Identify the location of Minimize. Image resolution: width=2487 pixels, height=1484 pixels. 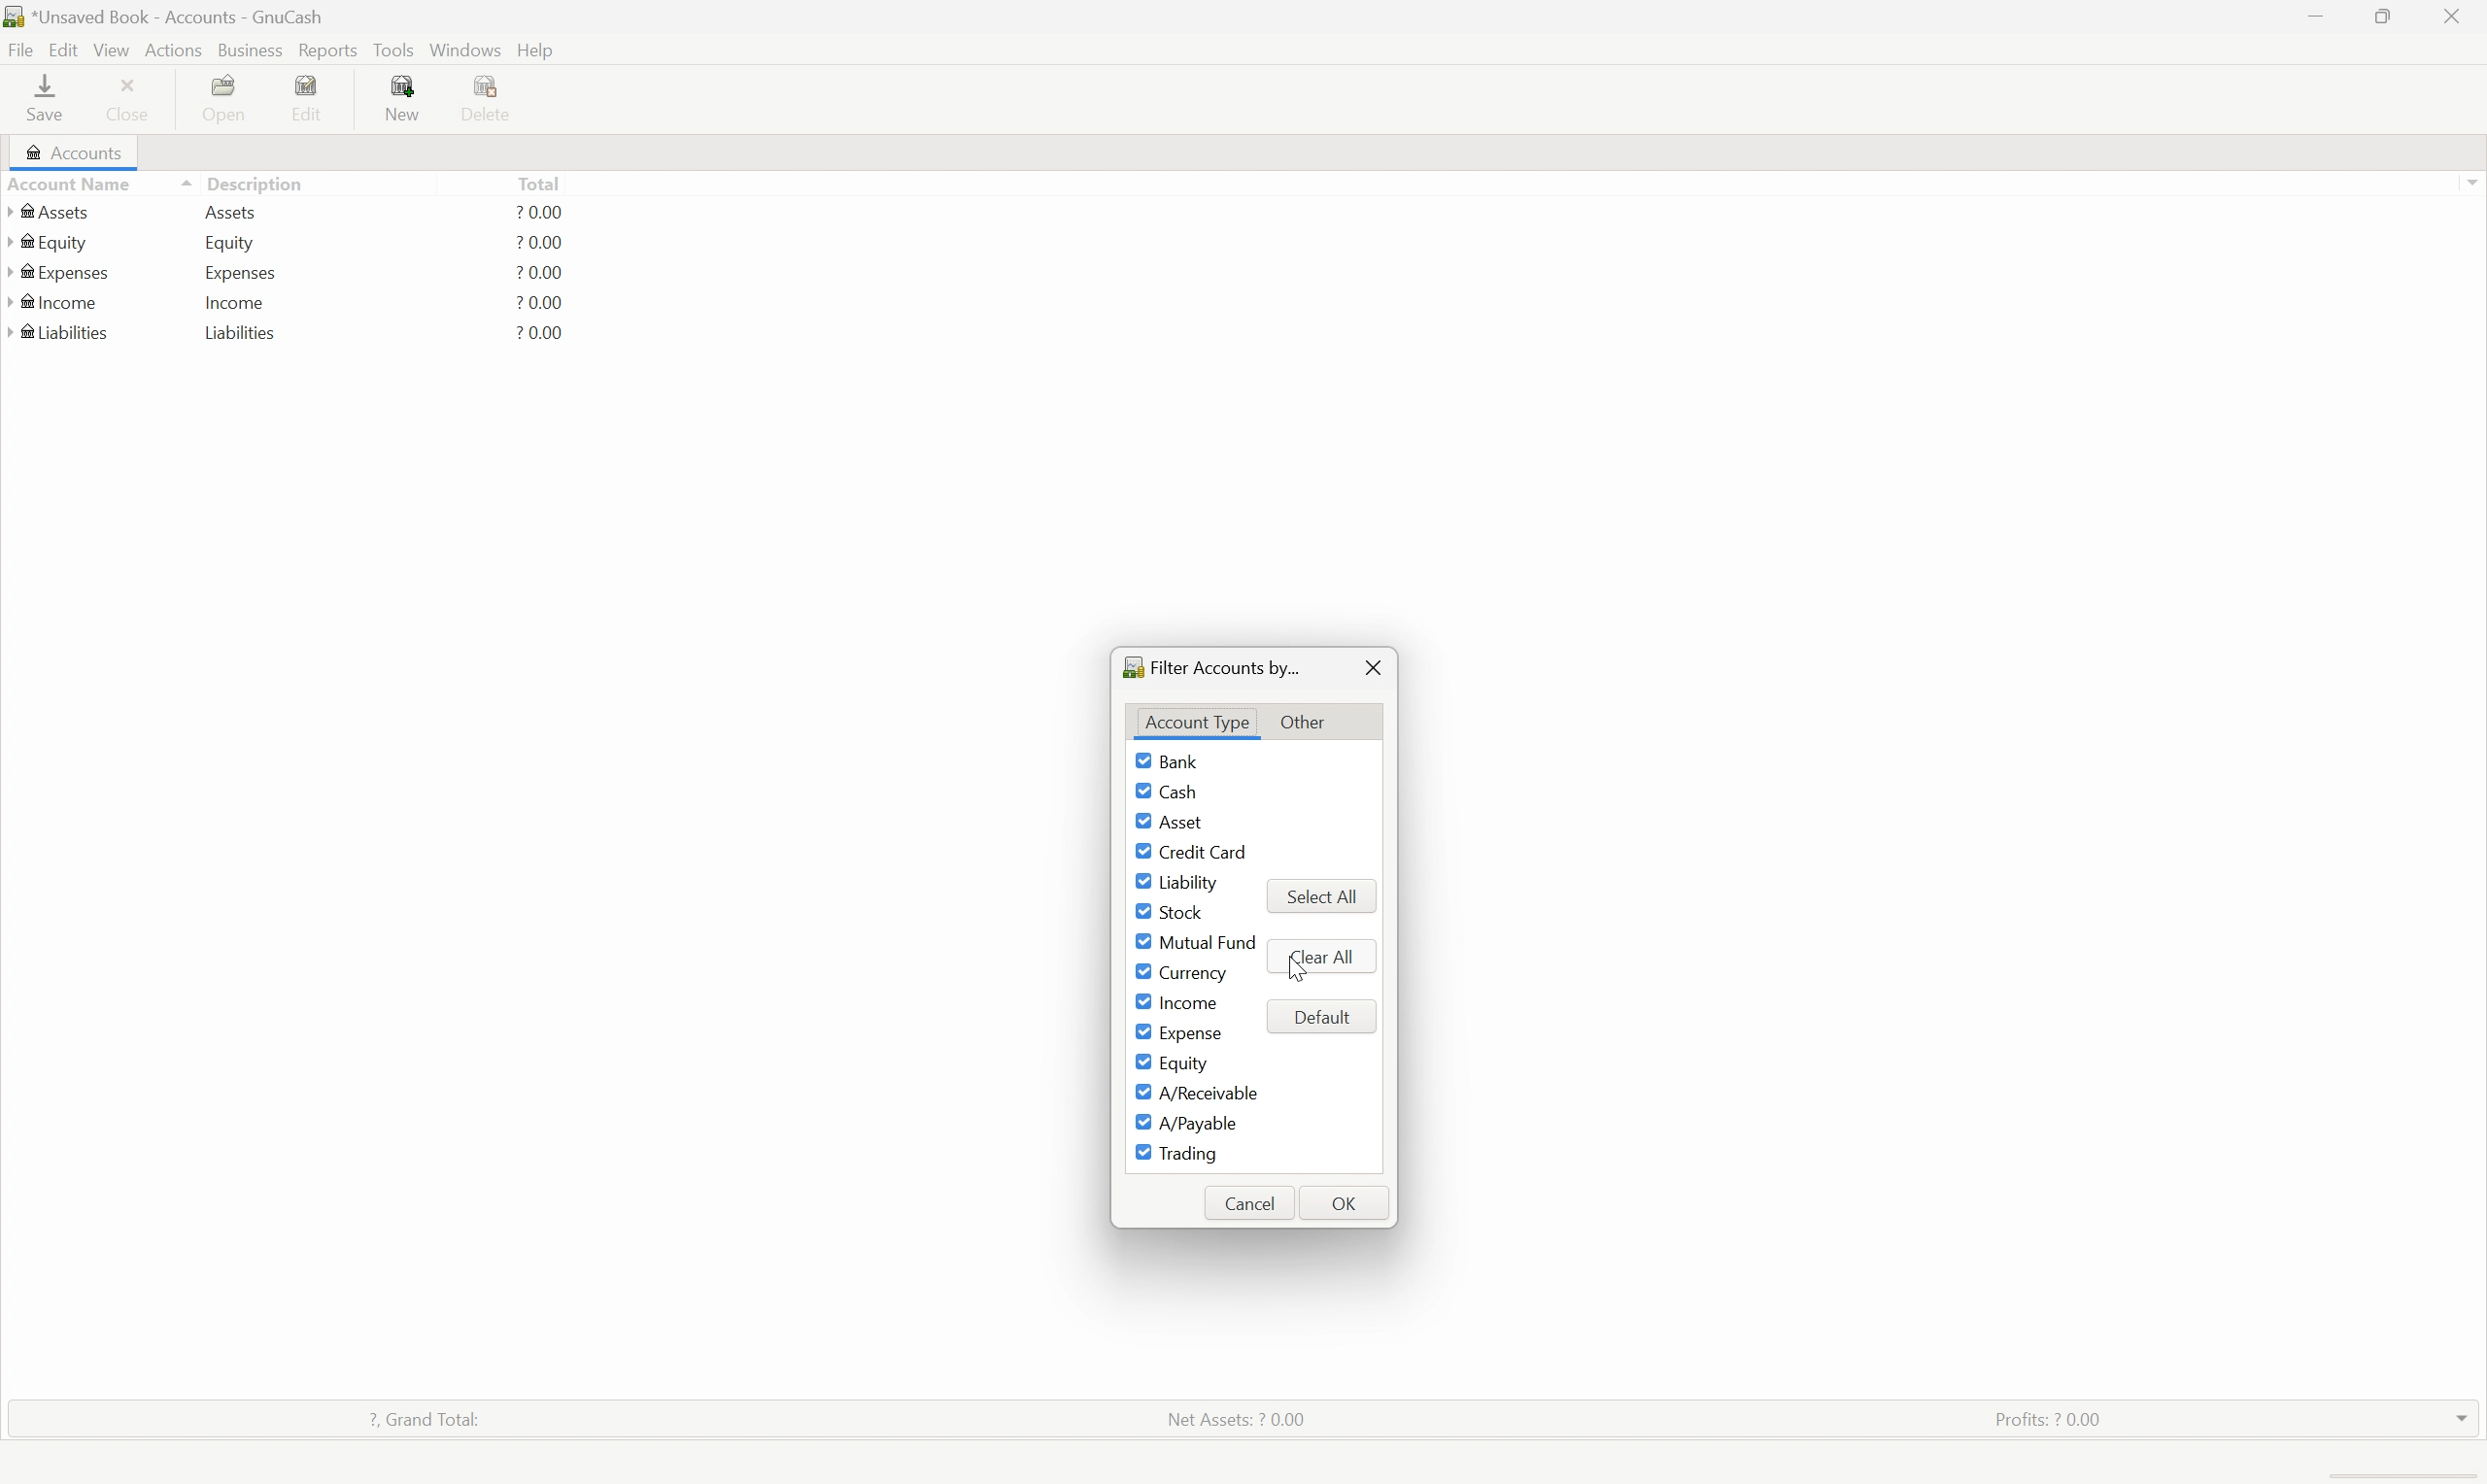
(2315, 17).